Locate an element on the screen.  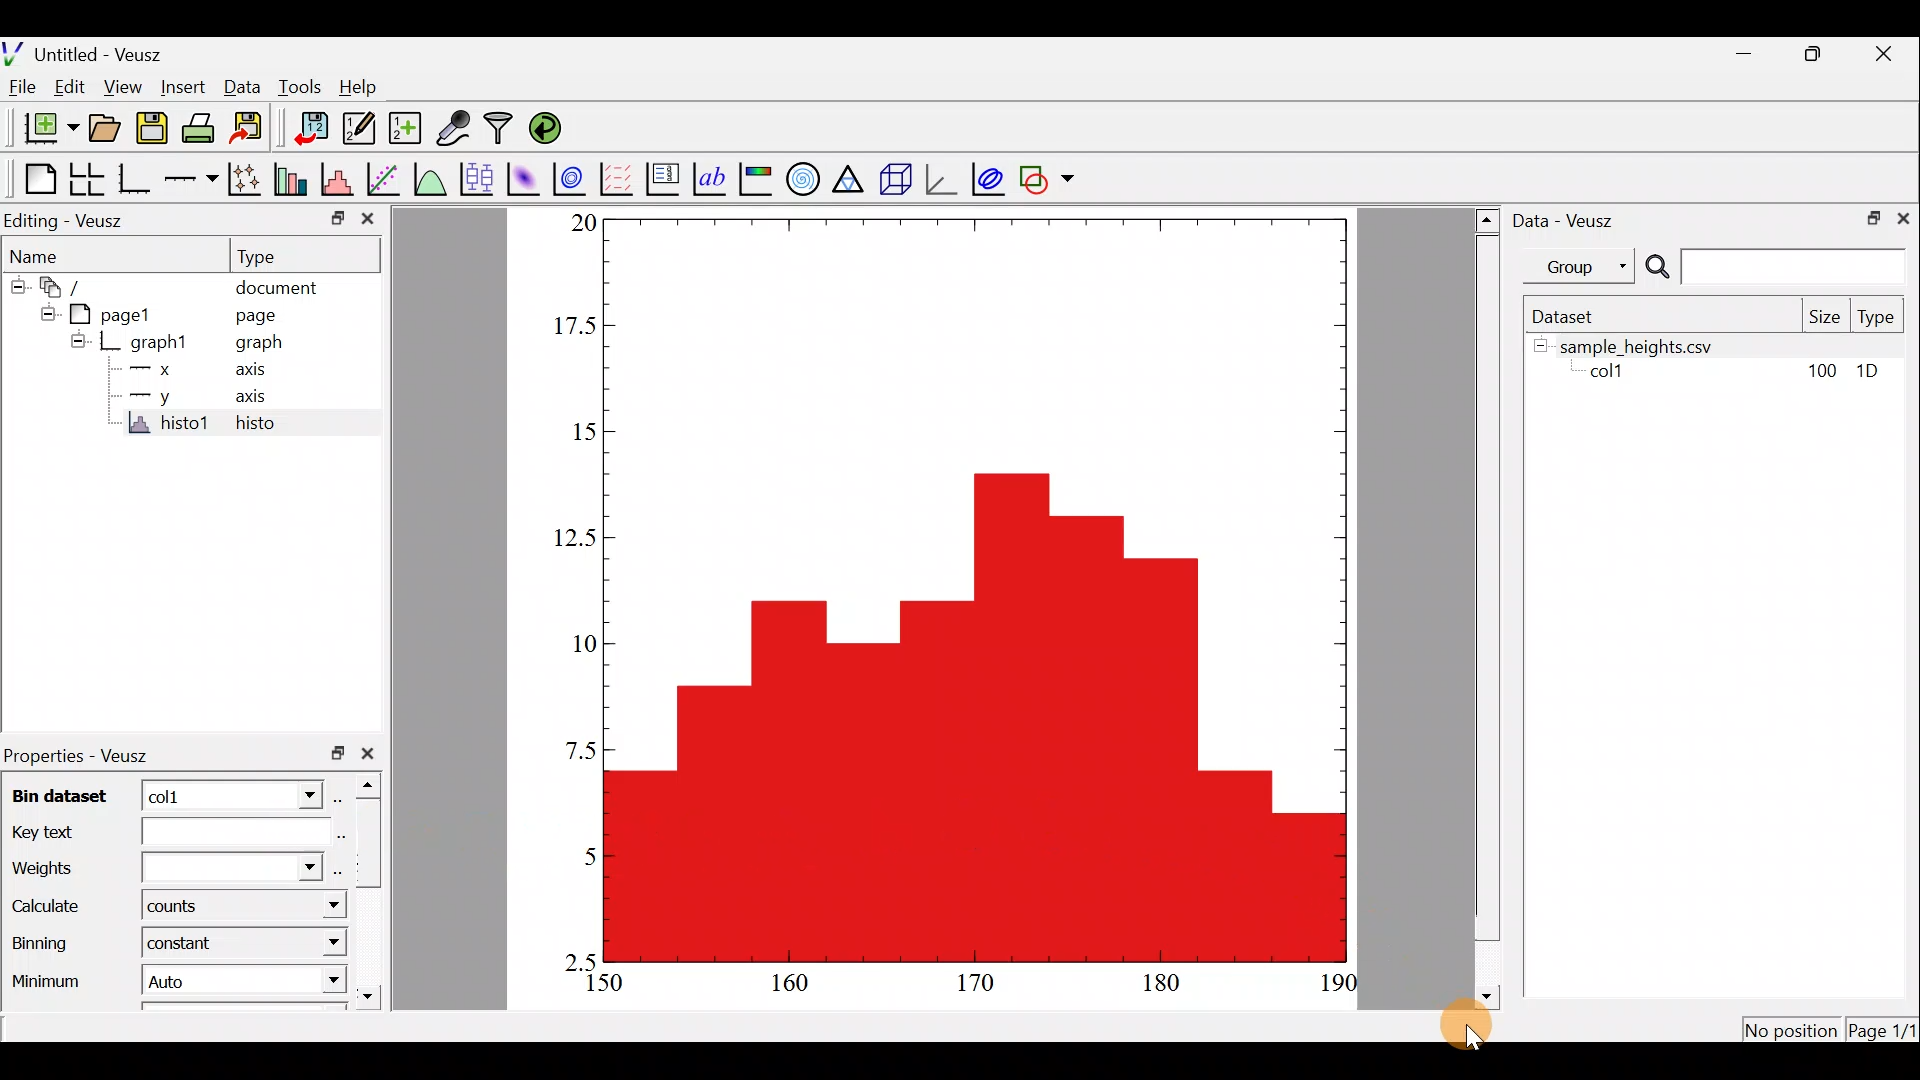
arrange graphs in a grid is located at coordinates (88, 176).